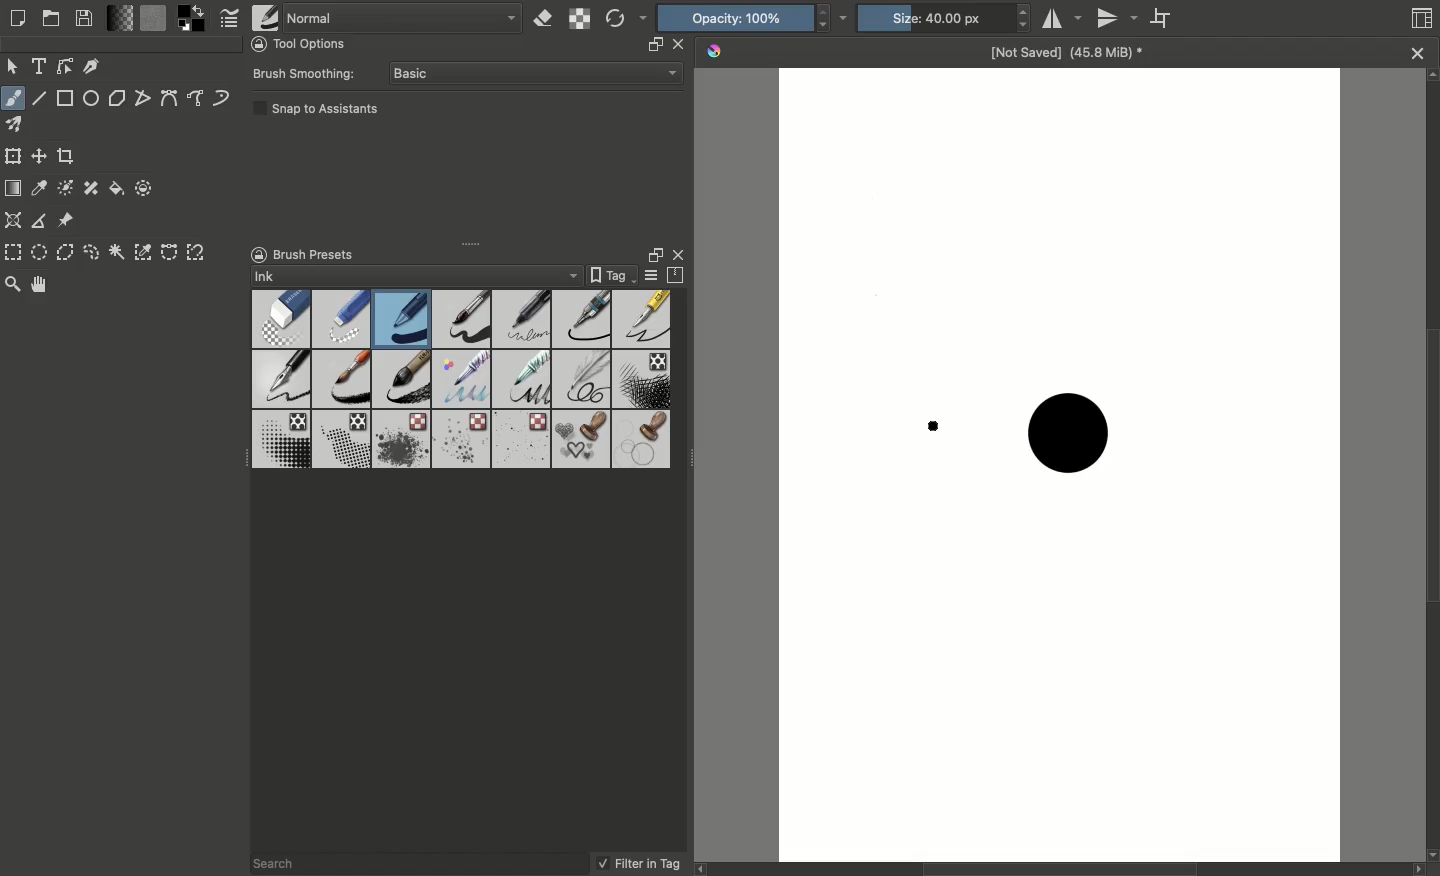 Image resolution: width=1440 pixels, height=876 pixels. Describe the element at coordinates (932, 424) in the screenshot. I see `brush cursor` at that location.